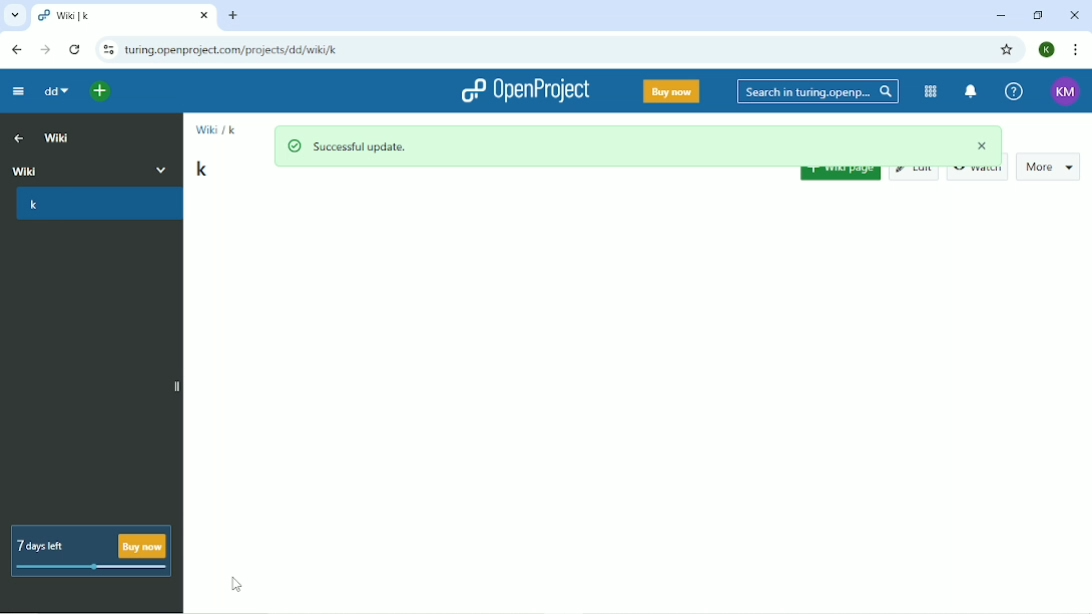 This screenshot has width=1092, height=614. Describe the element at coordinates (74, 50) in the screenshot. I see `Reload this page` at that location.